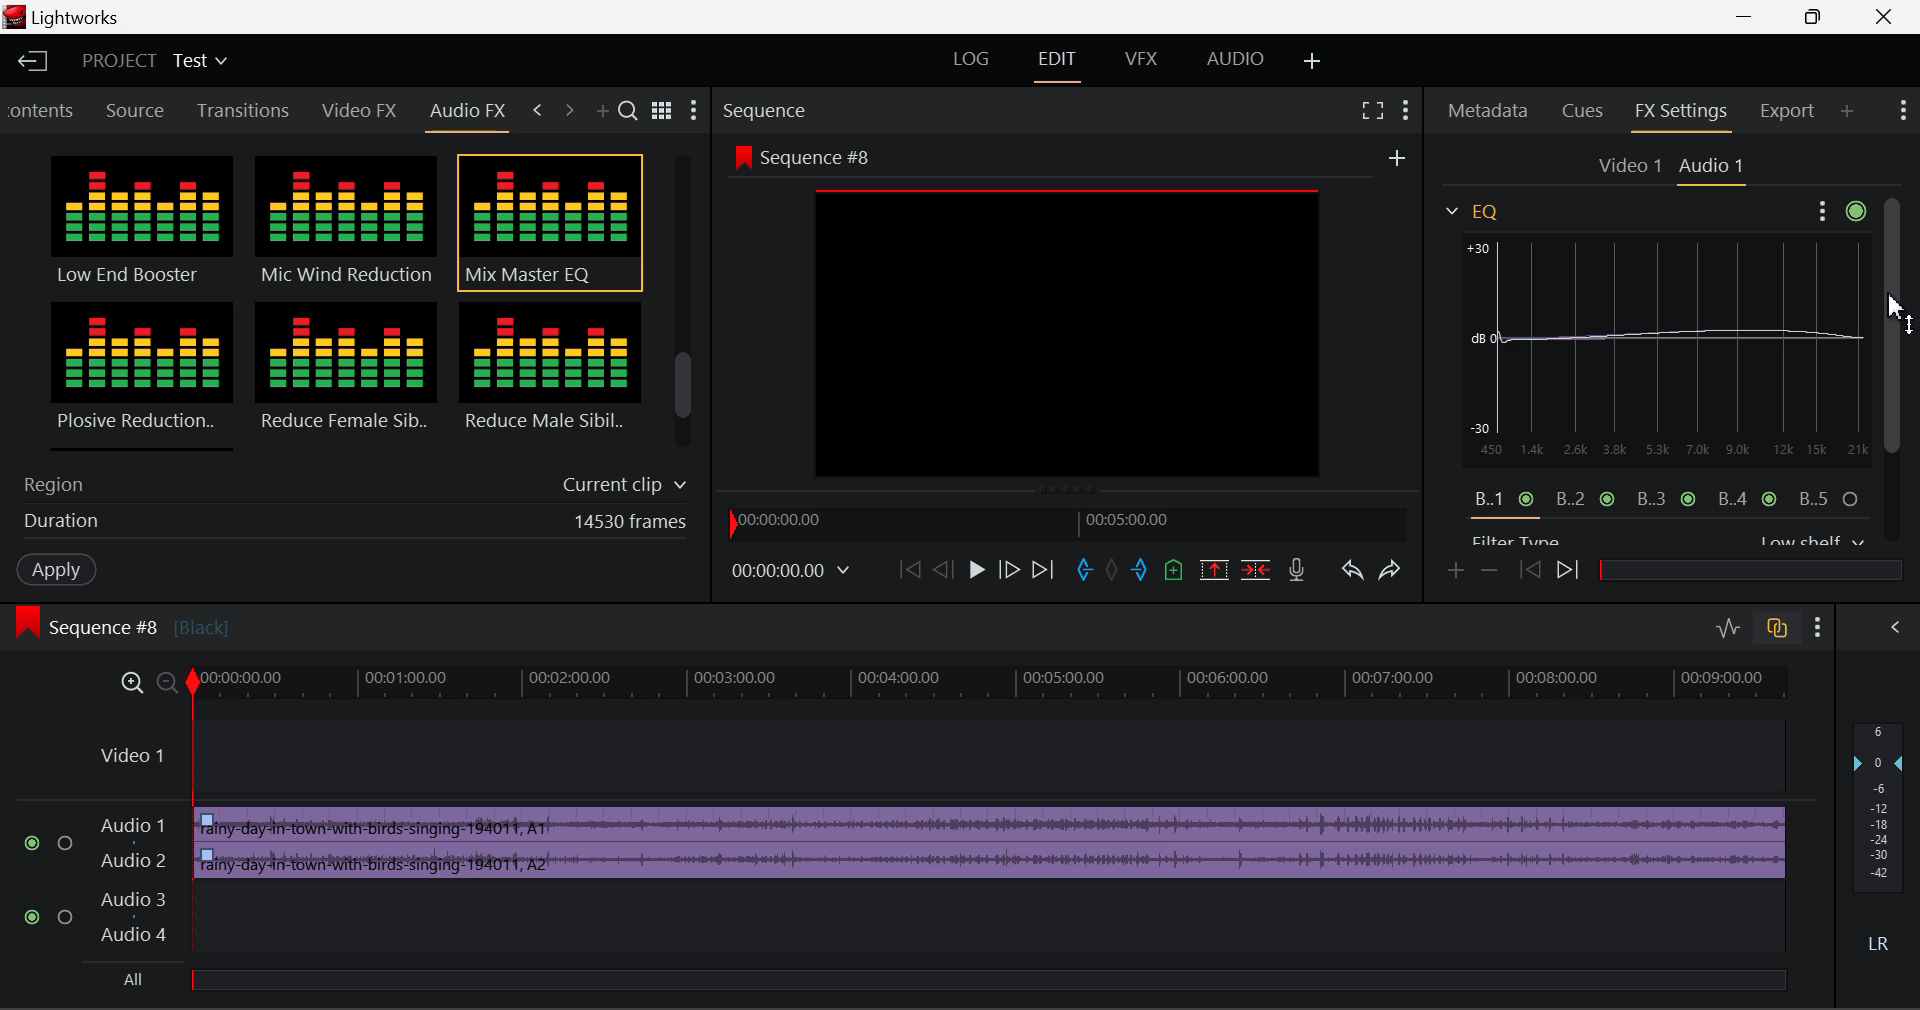  Describe the element at coordinates (1489, 113) in the screenshot. I see `Metadata` at that location.